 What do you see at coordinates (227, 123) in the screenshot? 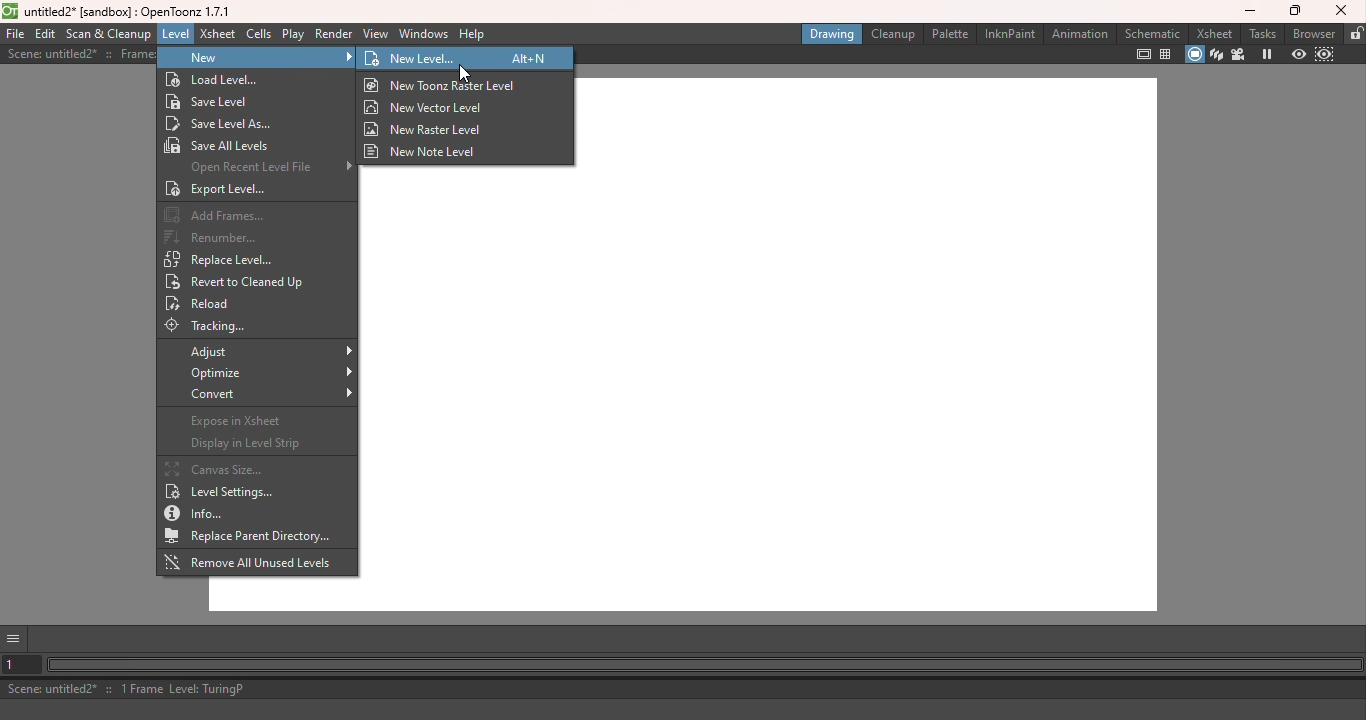
I see `Save level as` at bounding box center [227, 123].